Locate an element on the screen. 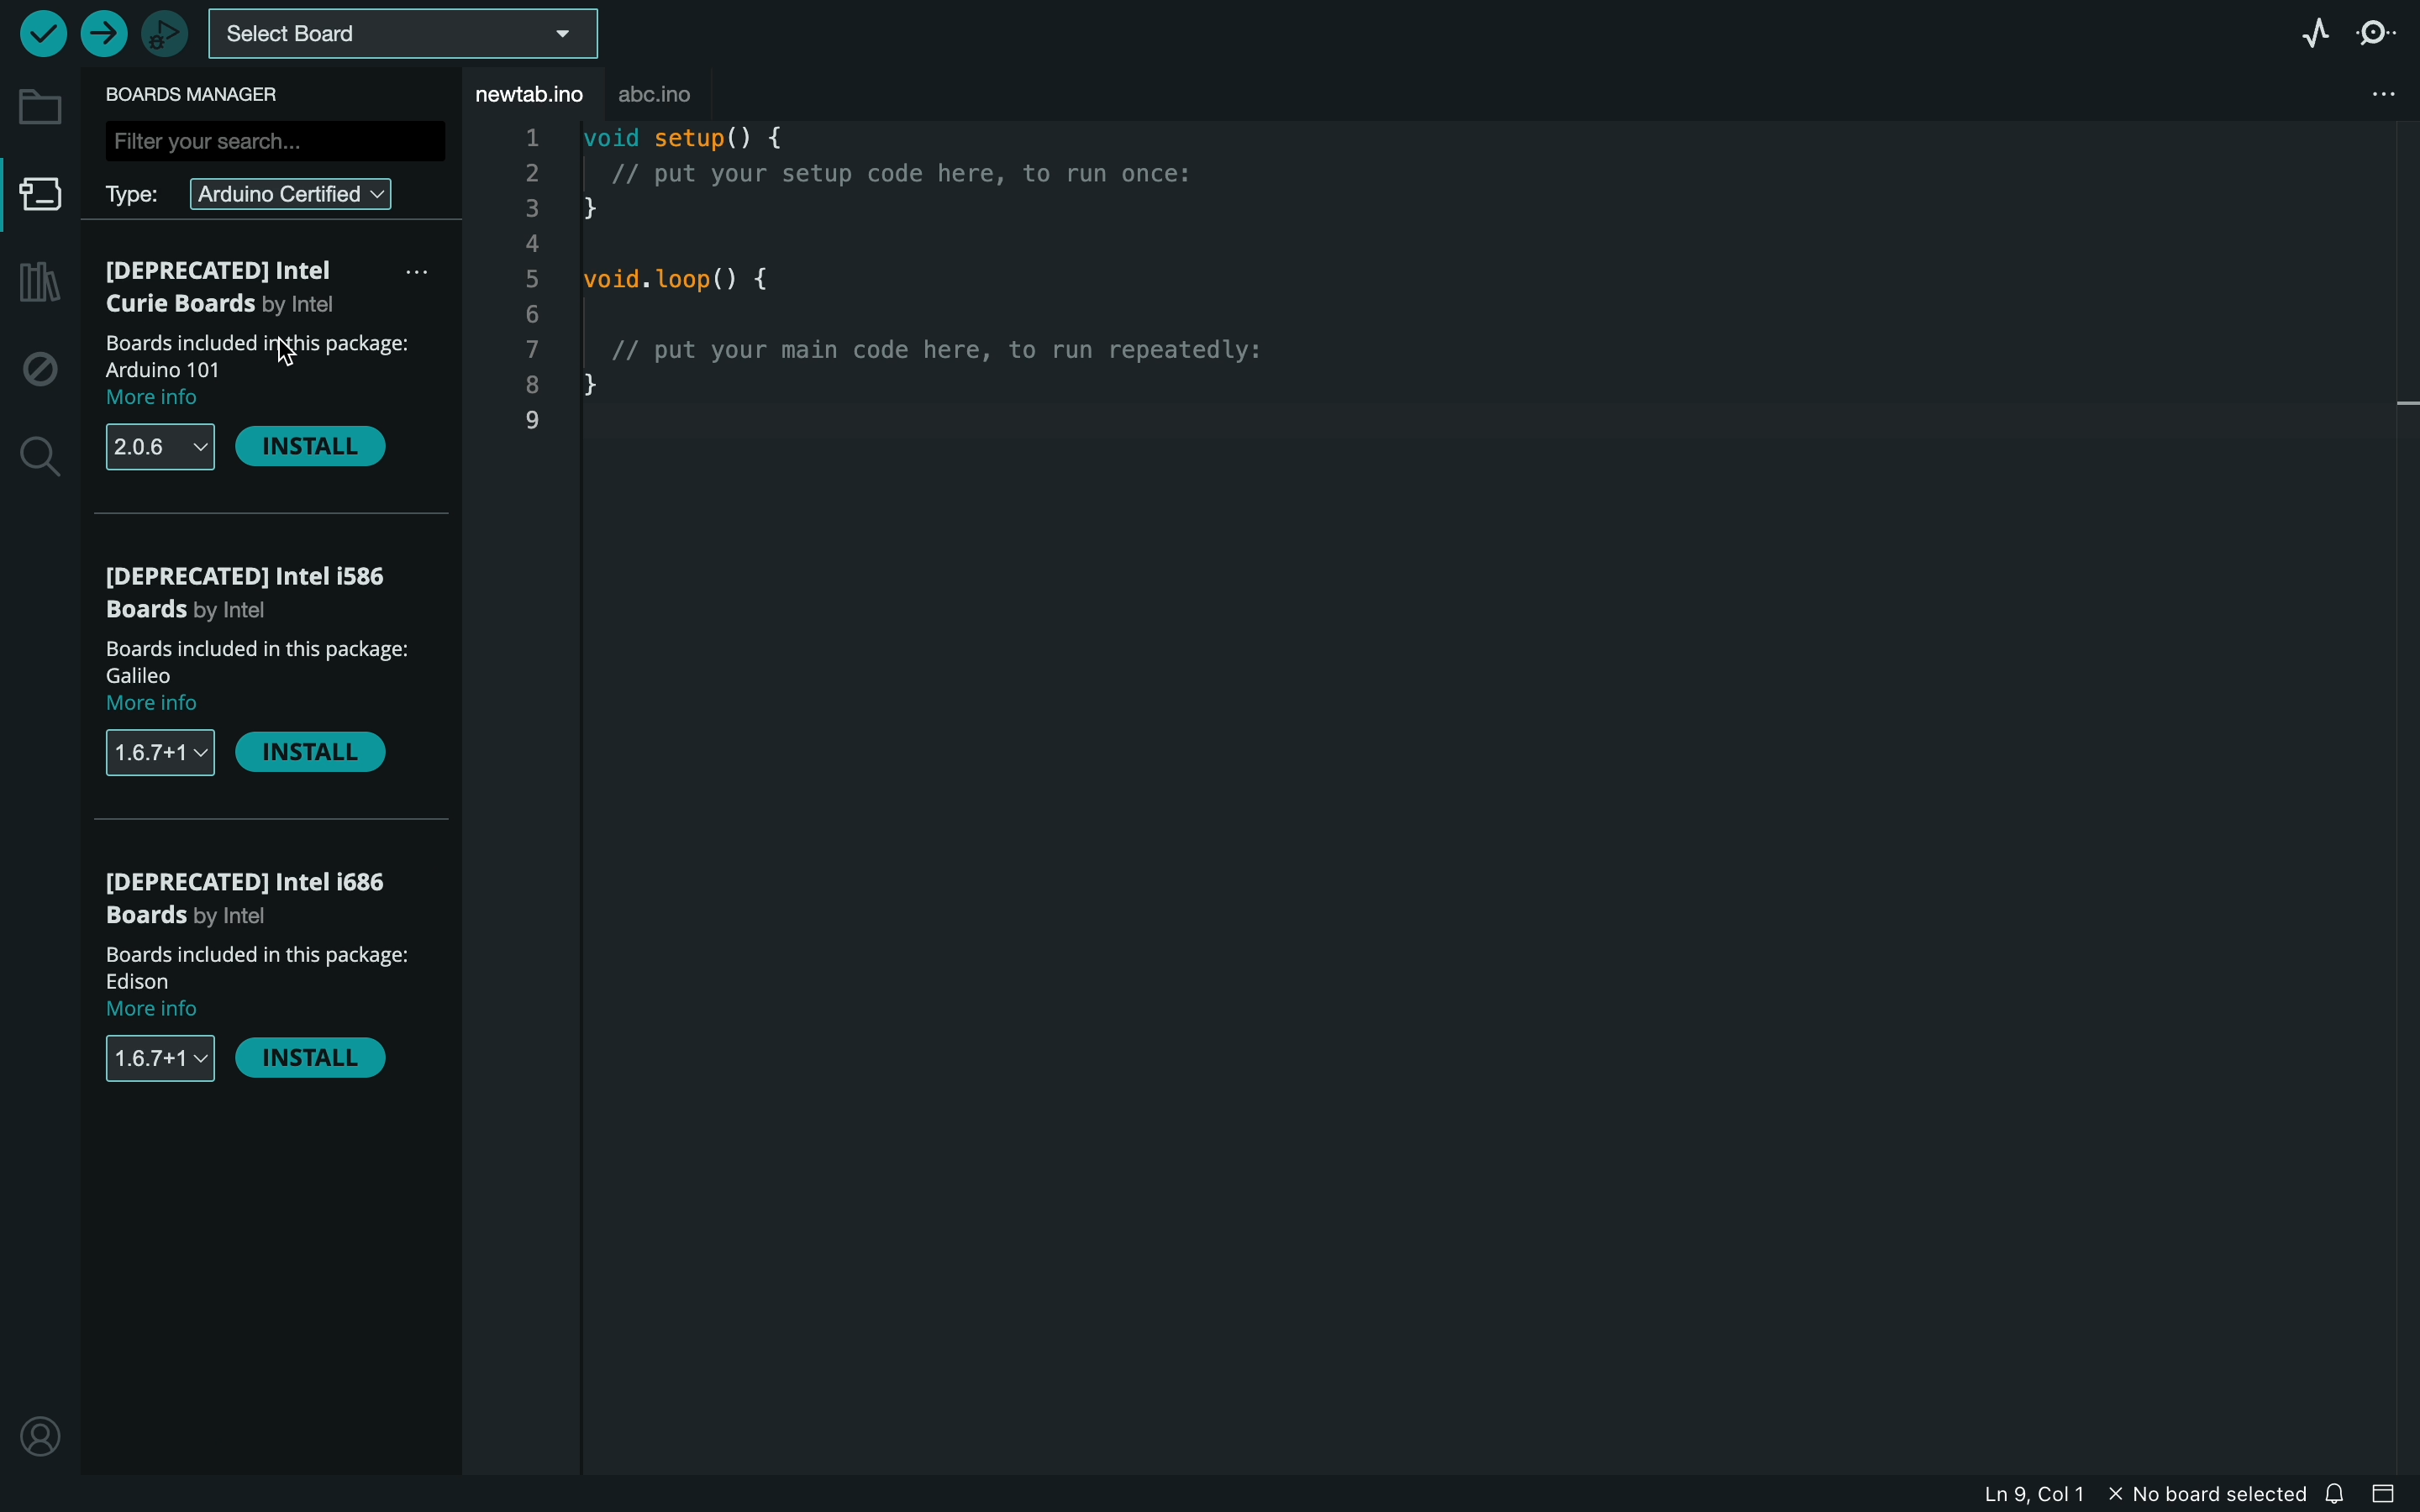  intel boards is located at coordinates (253, 589).